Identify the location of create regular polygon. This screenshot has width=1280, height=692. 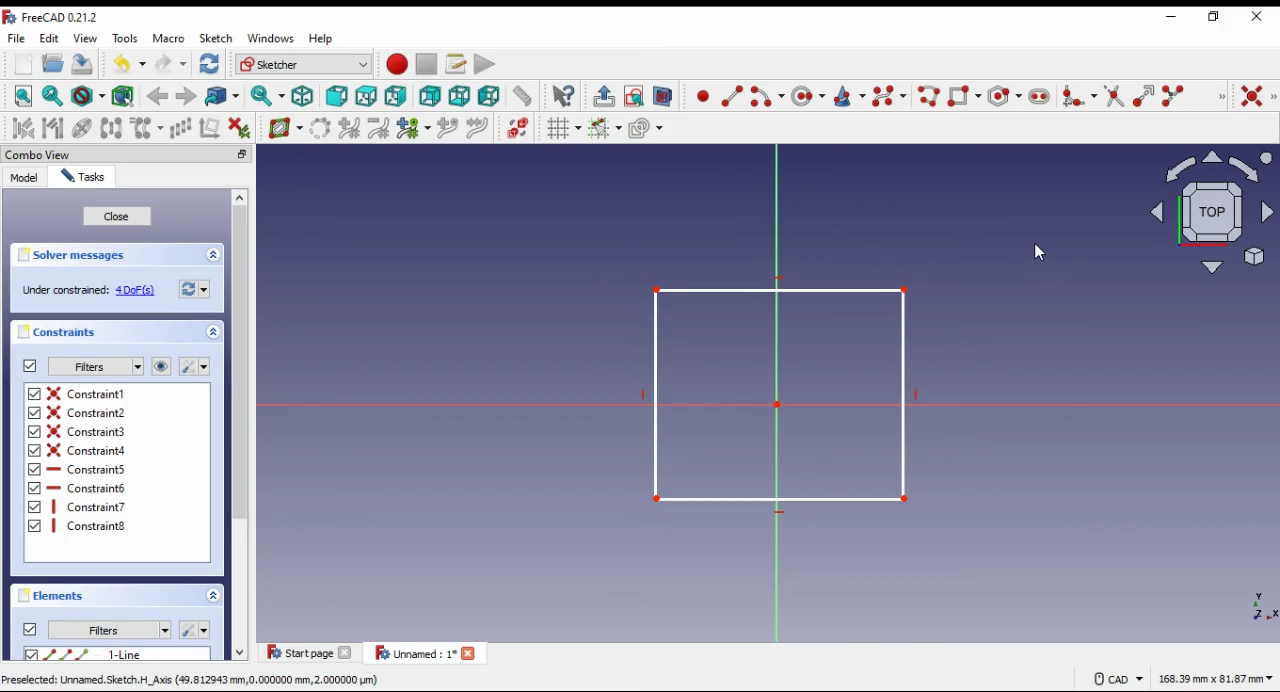
(1003, 96).